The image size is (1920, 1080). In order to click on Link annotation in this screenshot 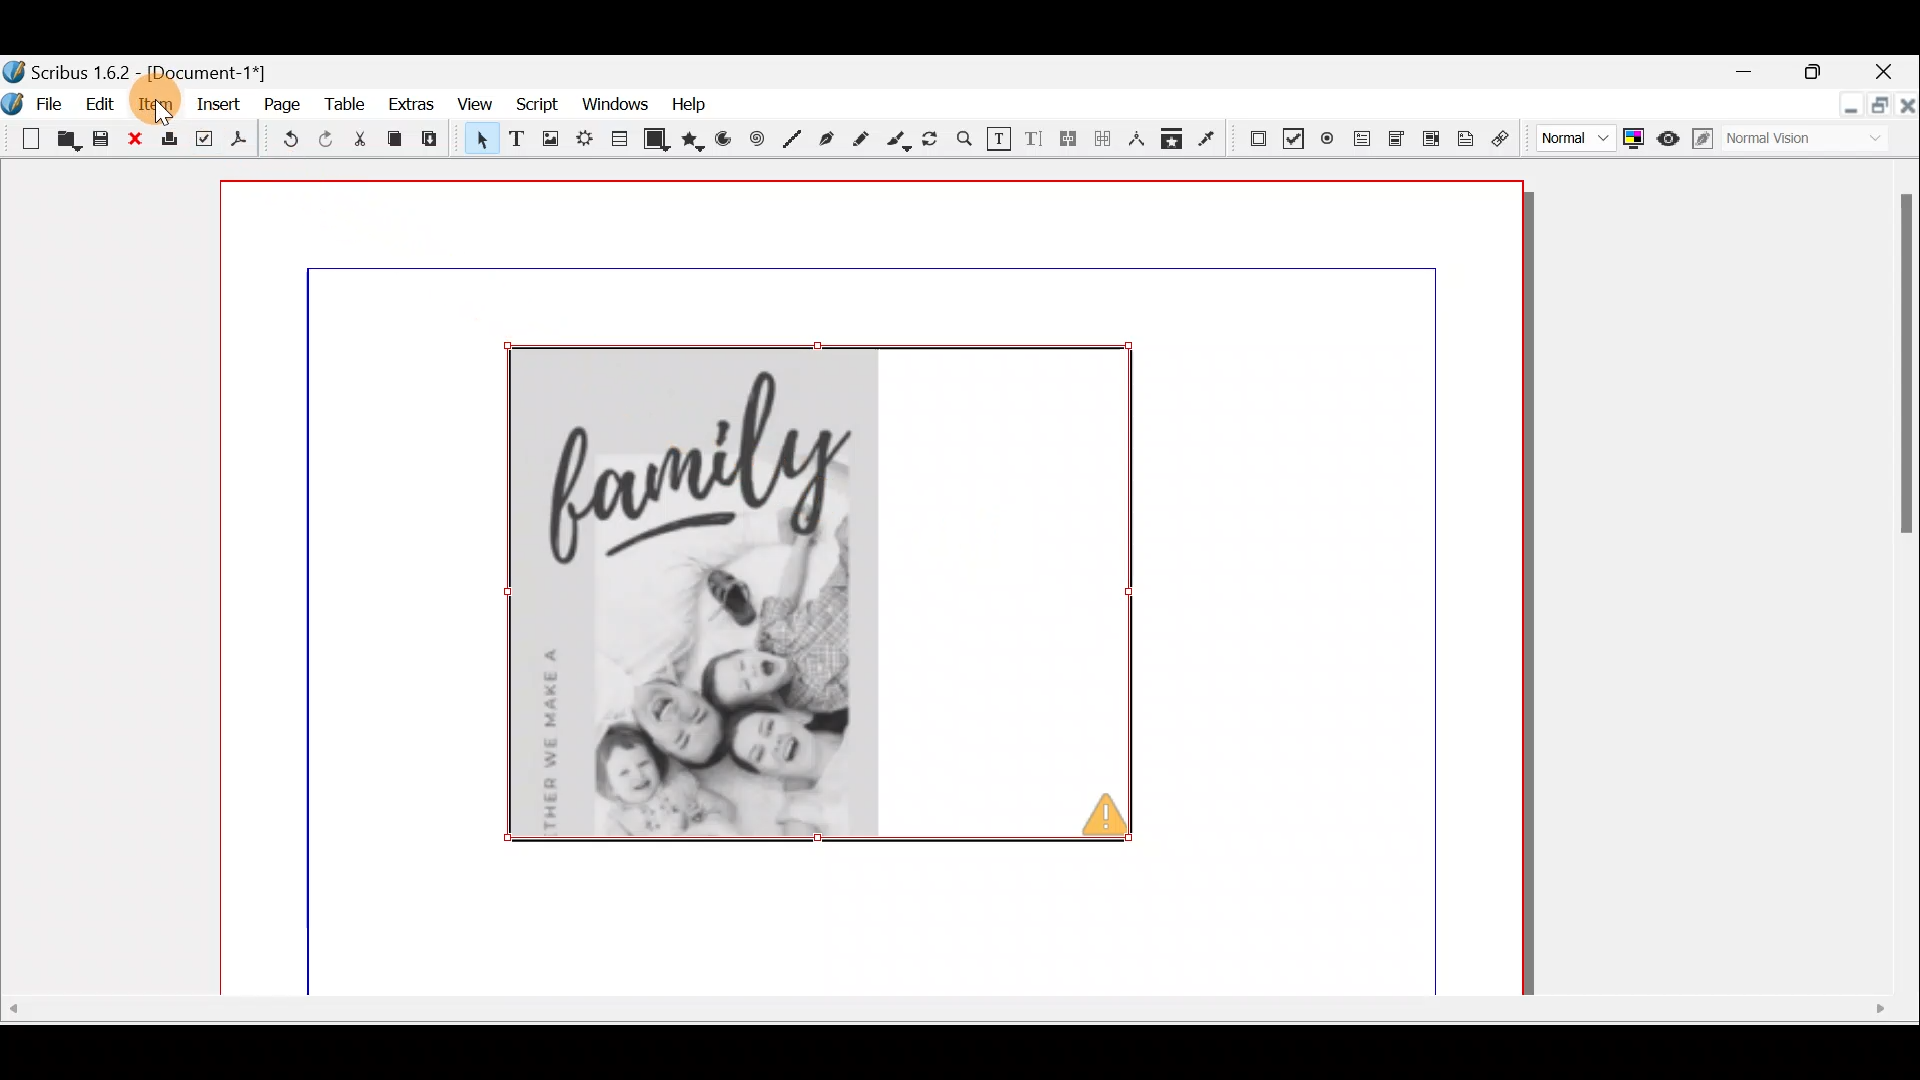, I will do `click(1504, 138)`.